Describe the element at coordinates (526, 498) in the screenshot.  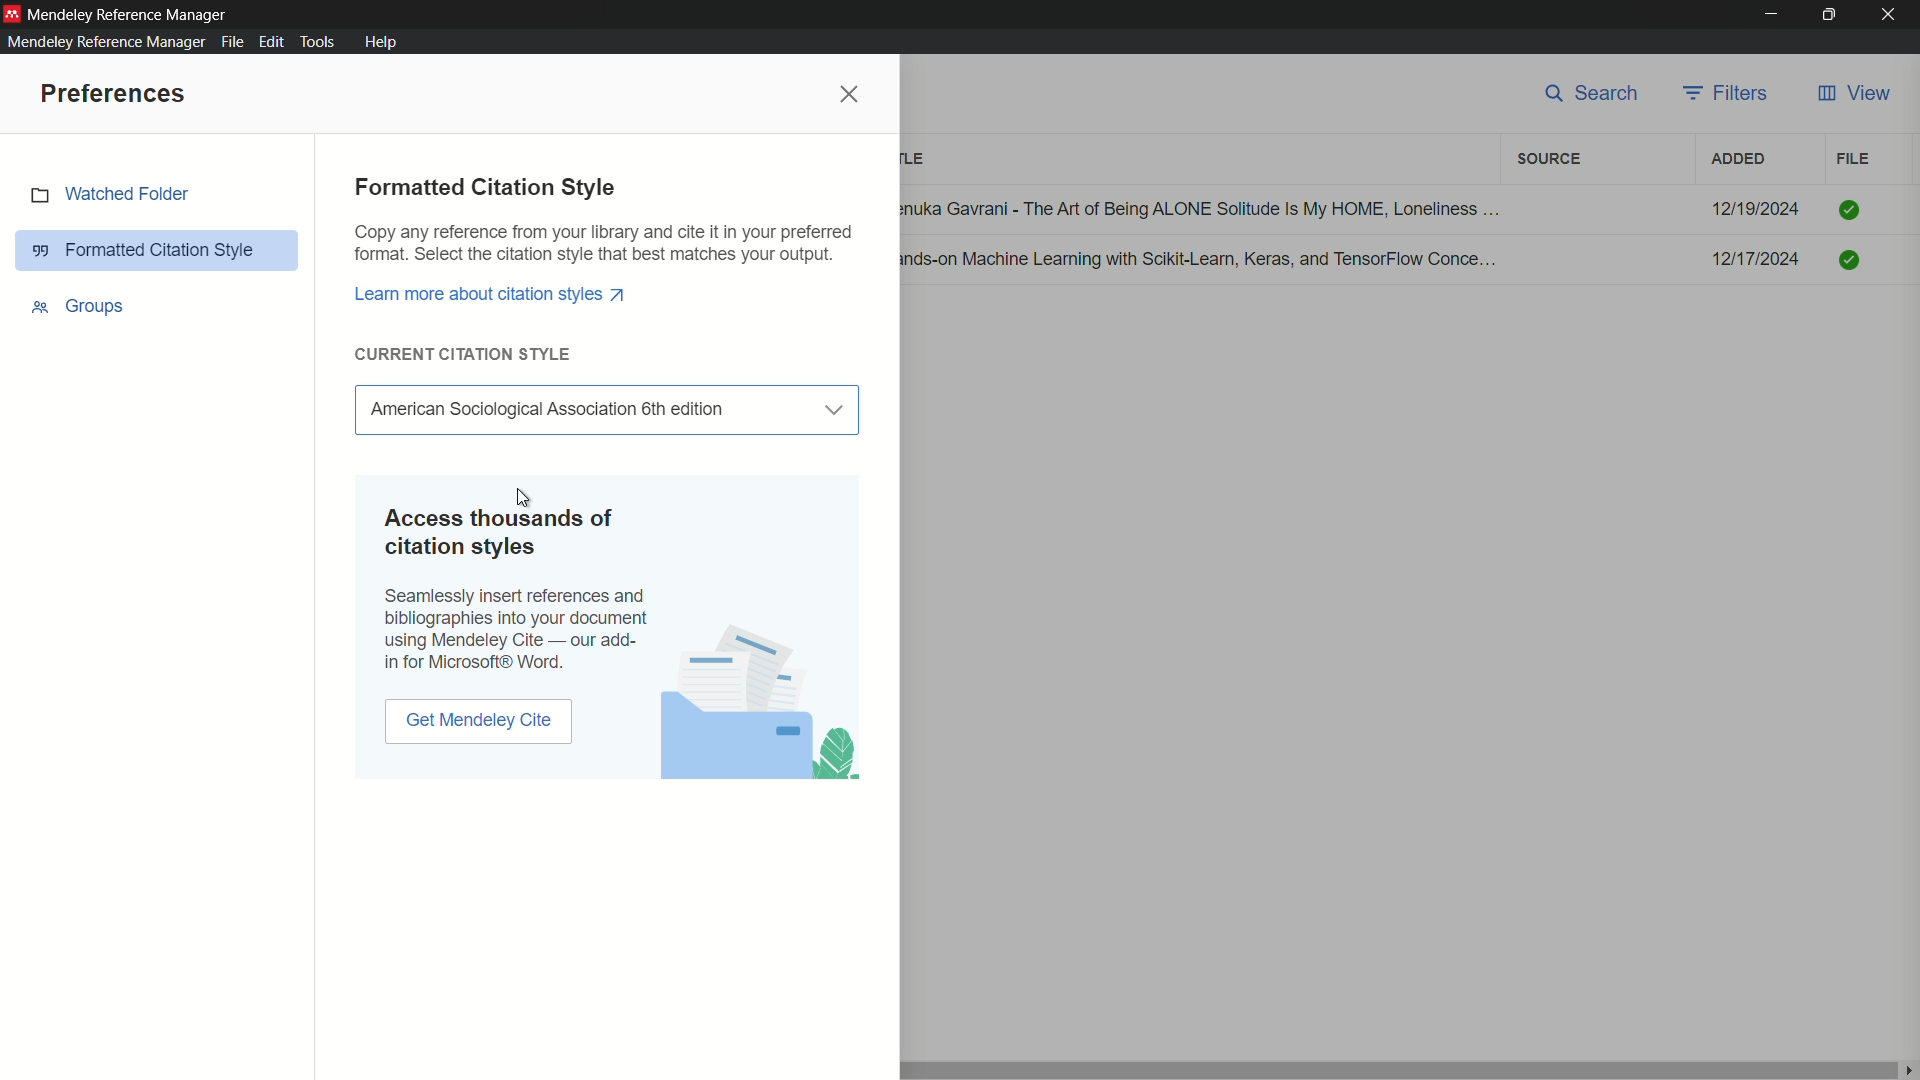
I see `cursor` at that location.